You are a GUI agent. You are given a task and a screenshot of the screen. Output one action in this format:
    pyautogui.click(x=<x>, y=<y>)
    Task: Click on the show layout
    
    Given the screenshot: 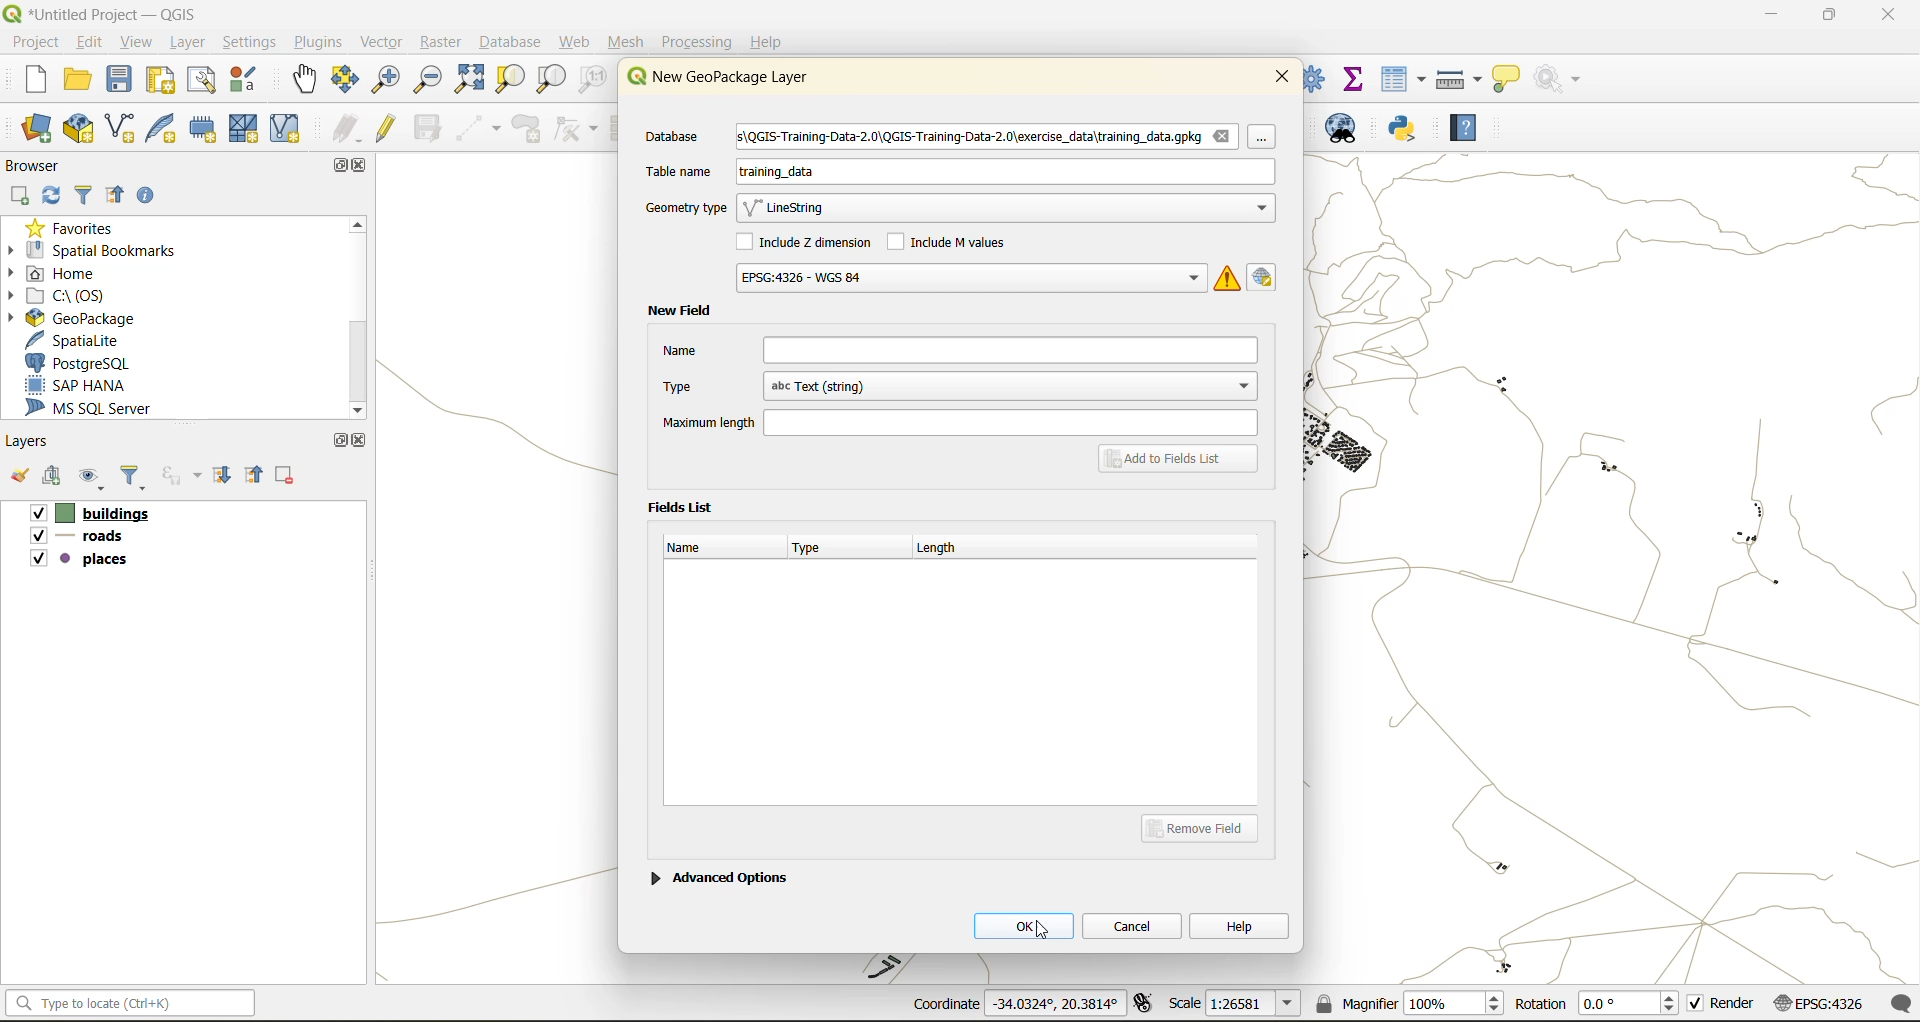 What is the action you would take?
    pyautogui.click(x=203, y=80)
    